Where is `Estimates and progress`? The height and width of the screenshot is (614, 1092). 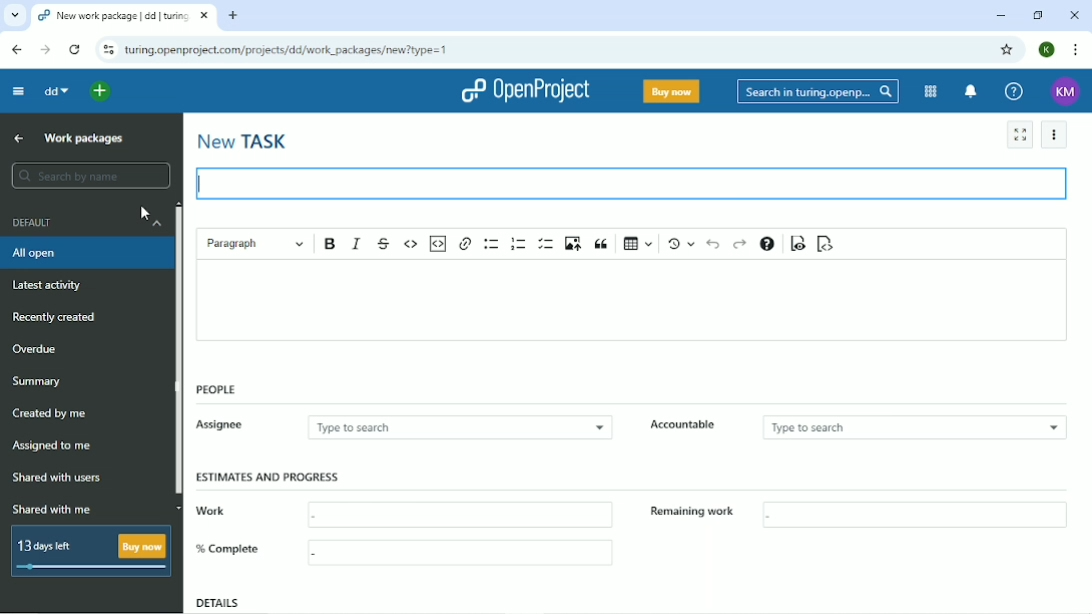
Estimates and progress is located at coordinates (269, 475).